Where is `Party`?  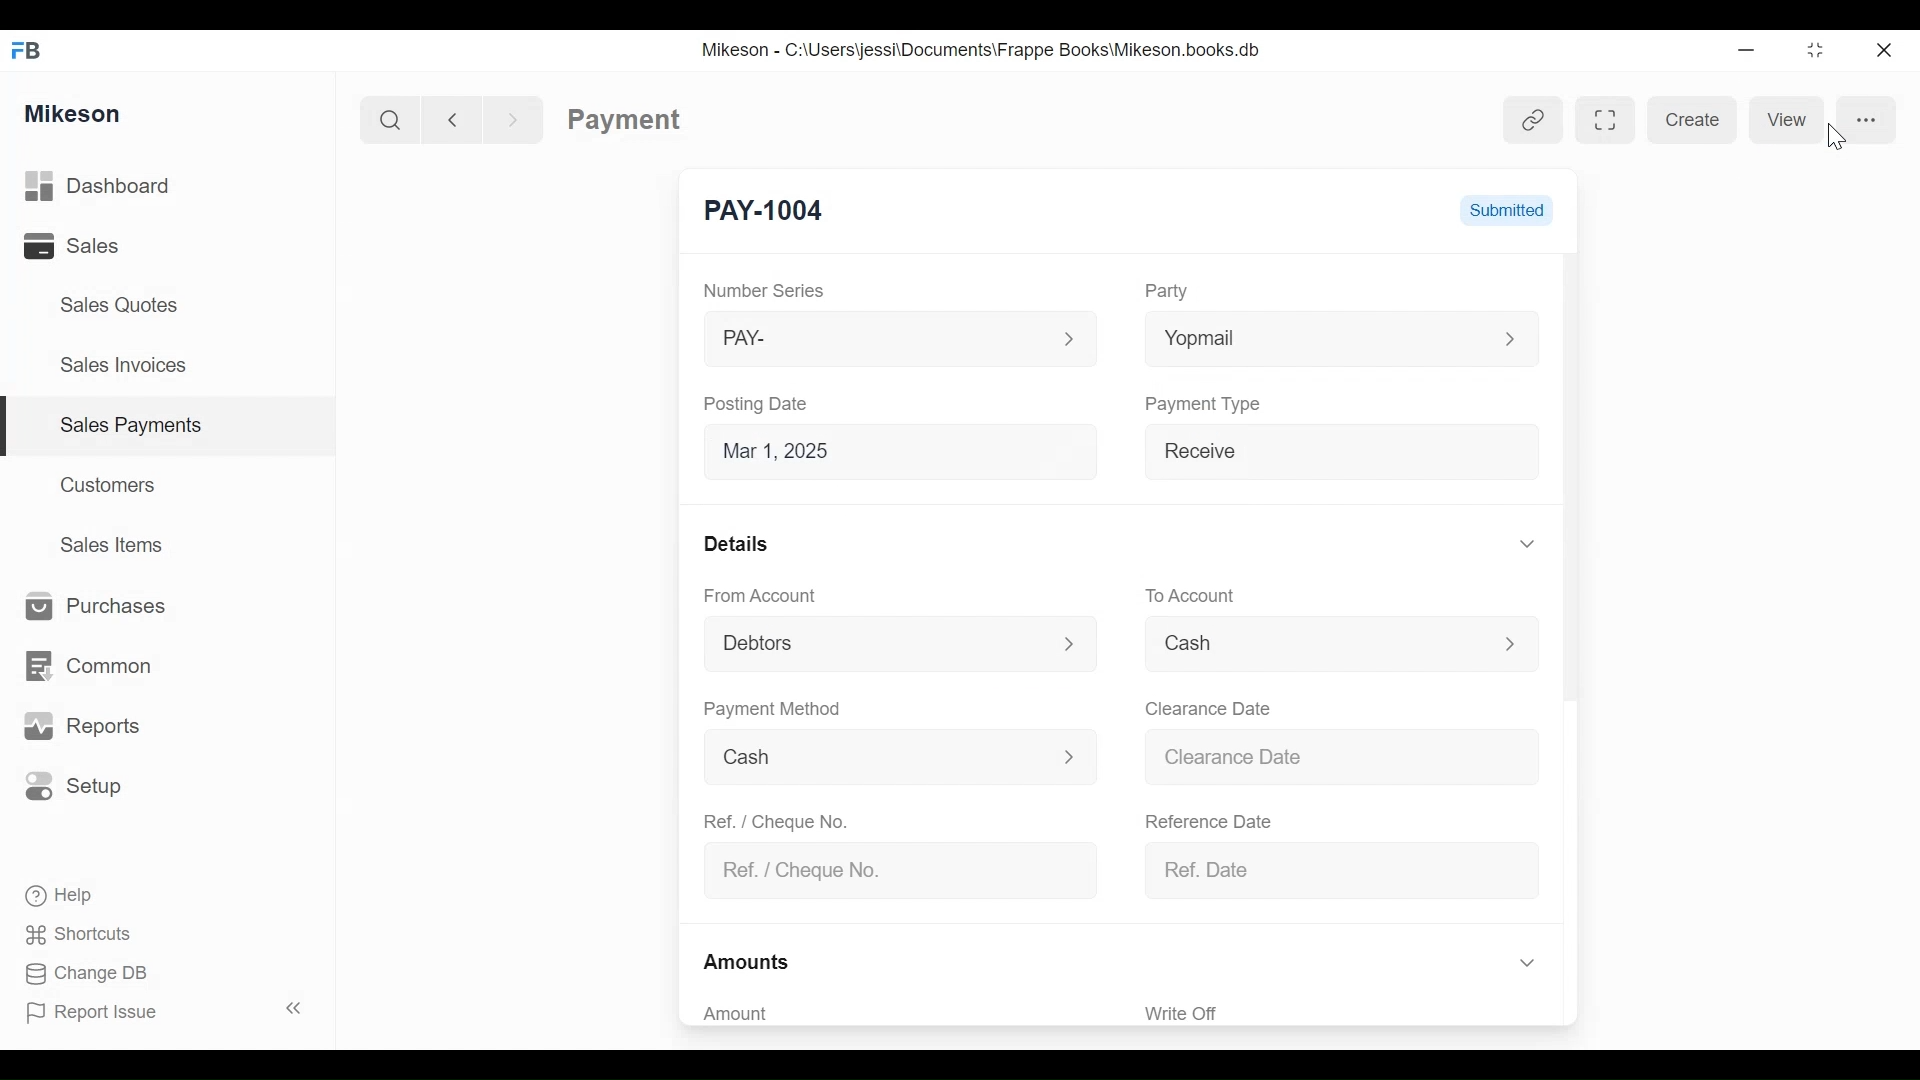
Party is located at coordinates (1172, 292).